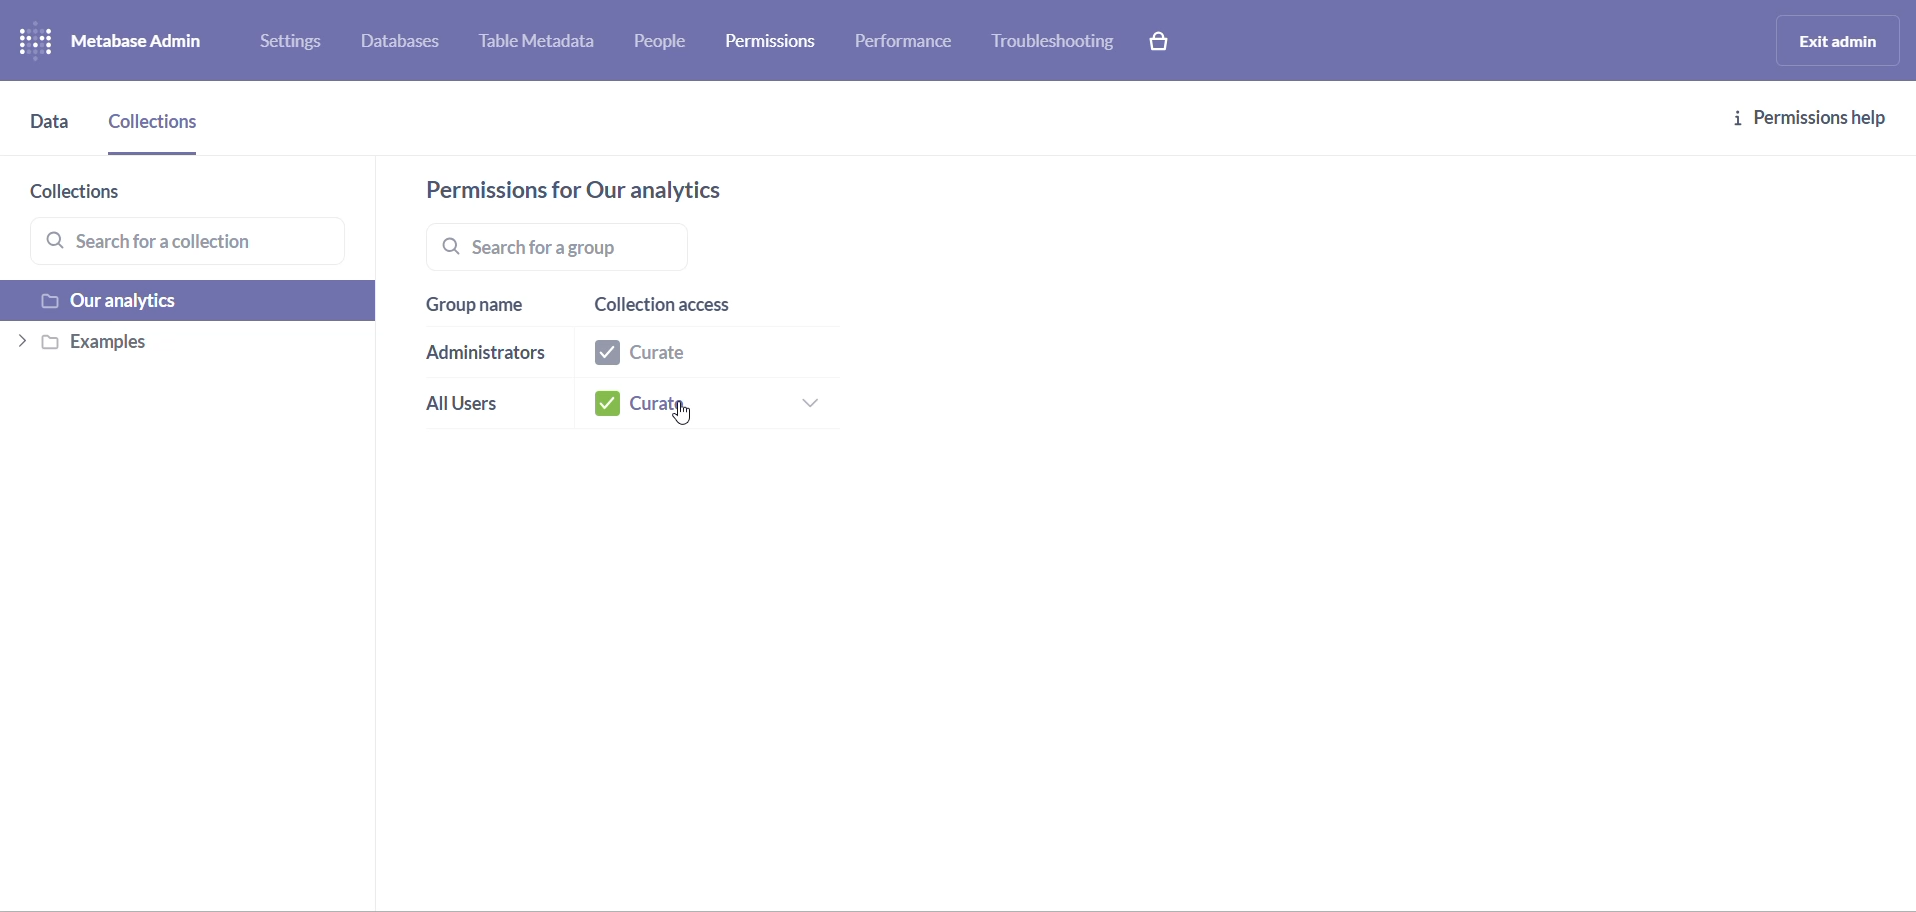  What do you see at coordinates (477, 408) in the screenshot?
I see `all users group` at bounding box center [477, 408].